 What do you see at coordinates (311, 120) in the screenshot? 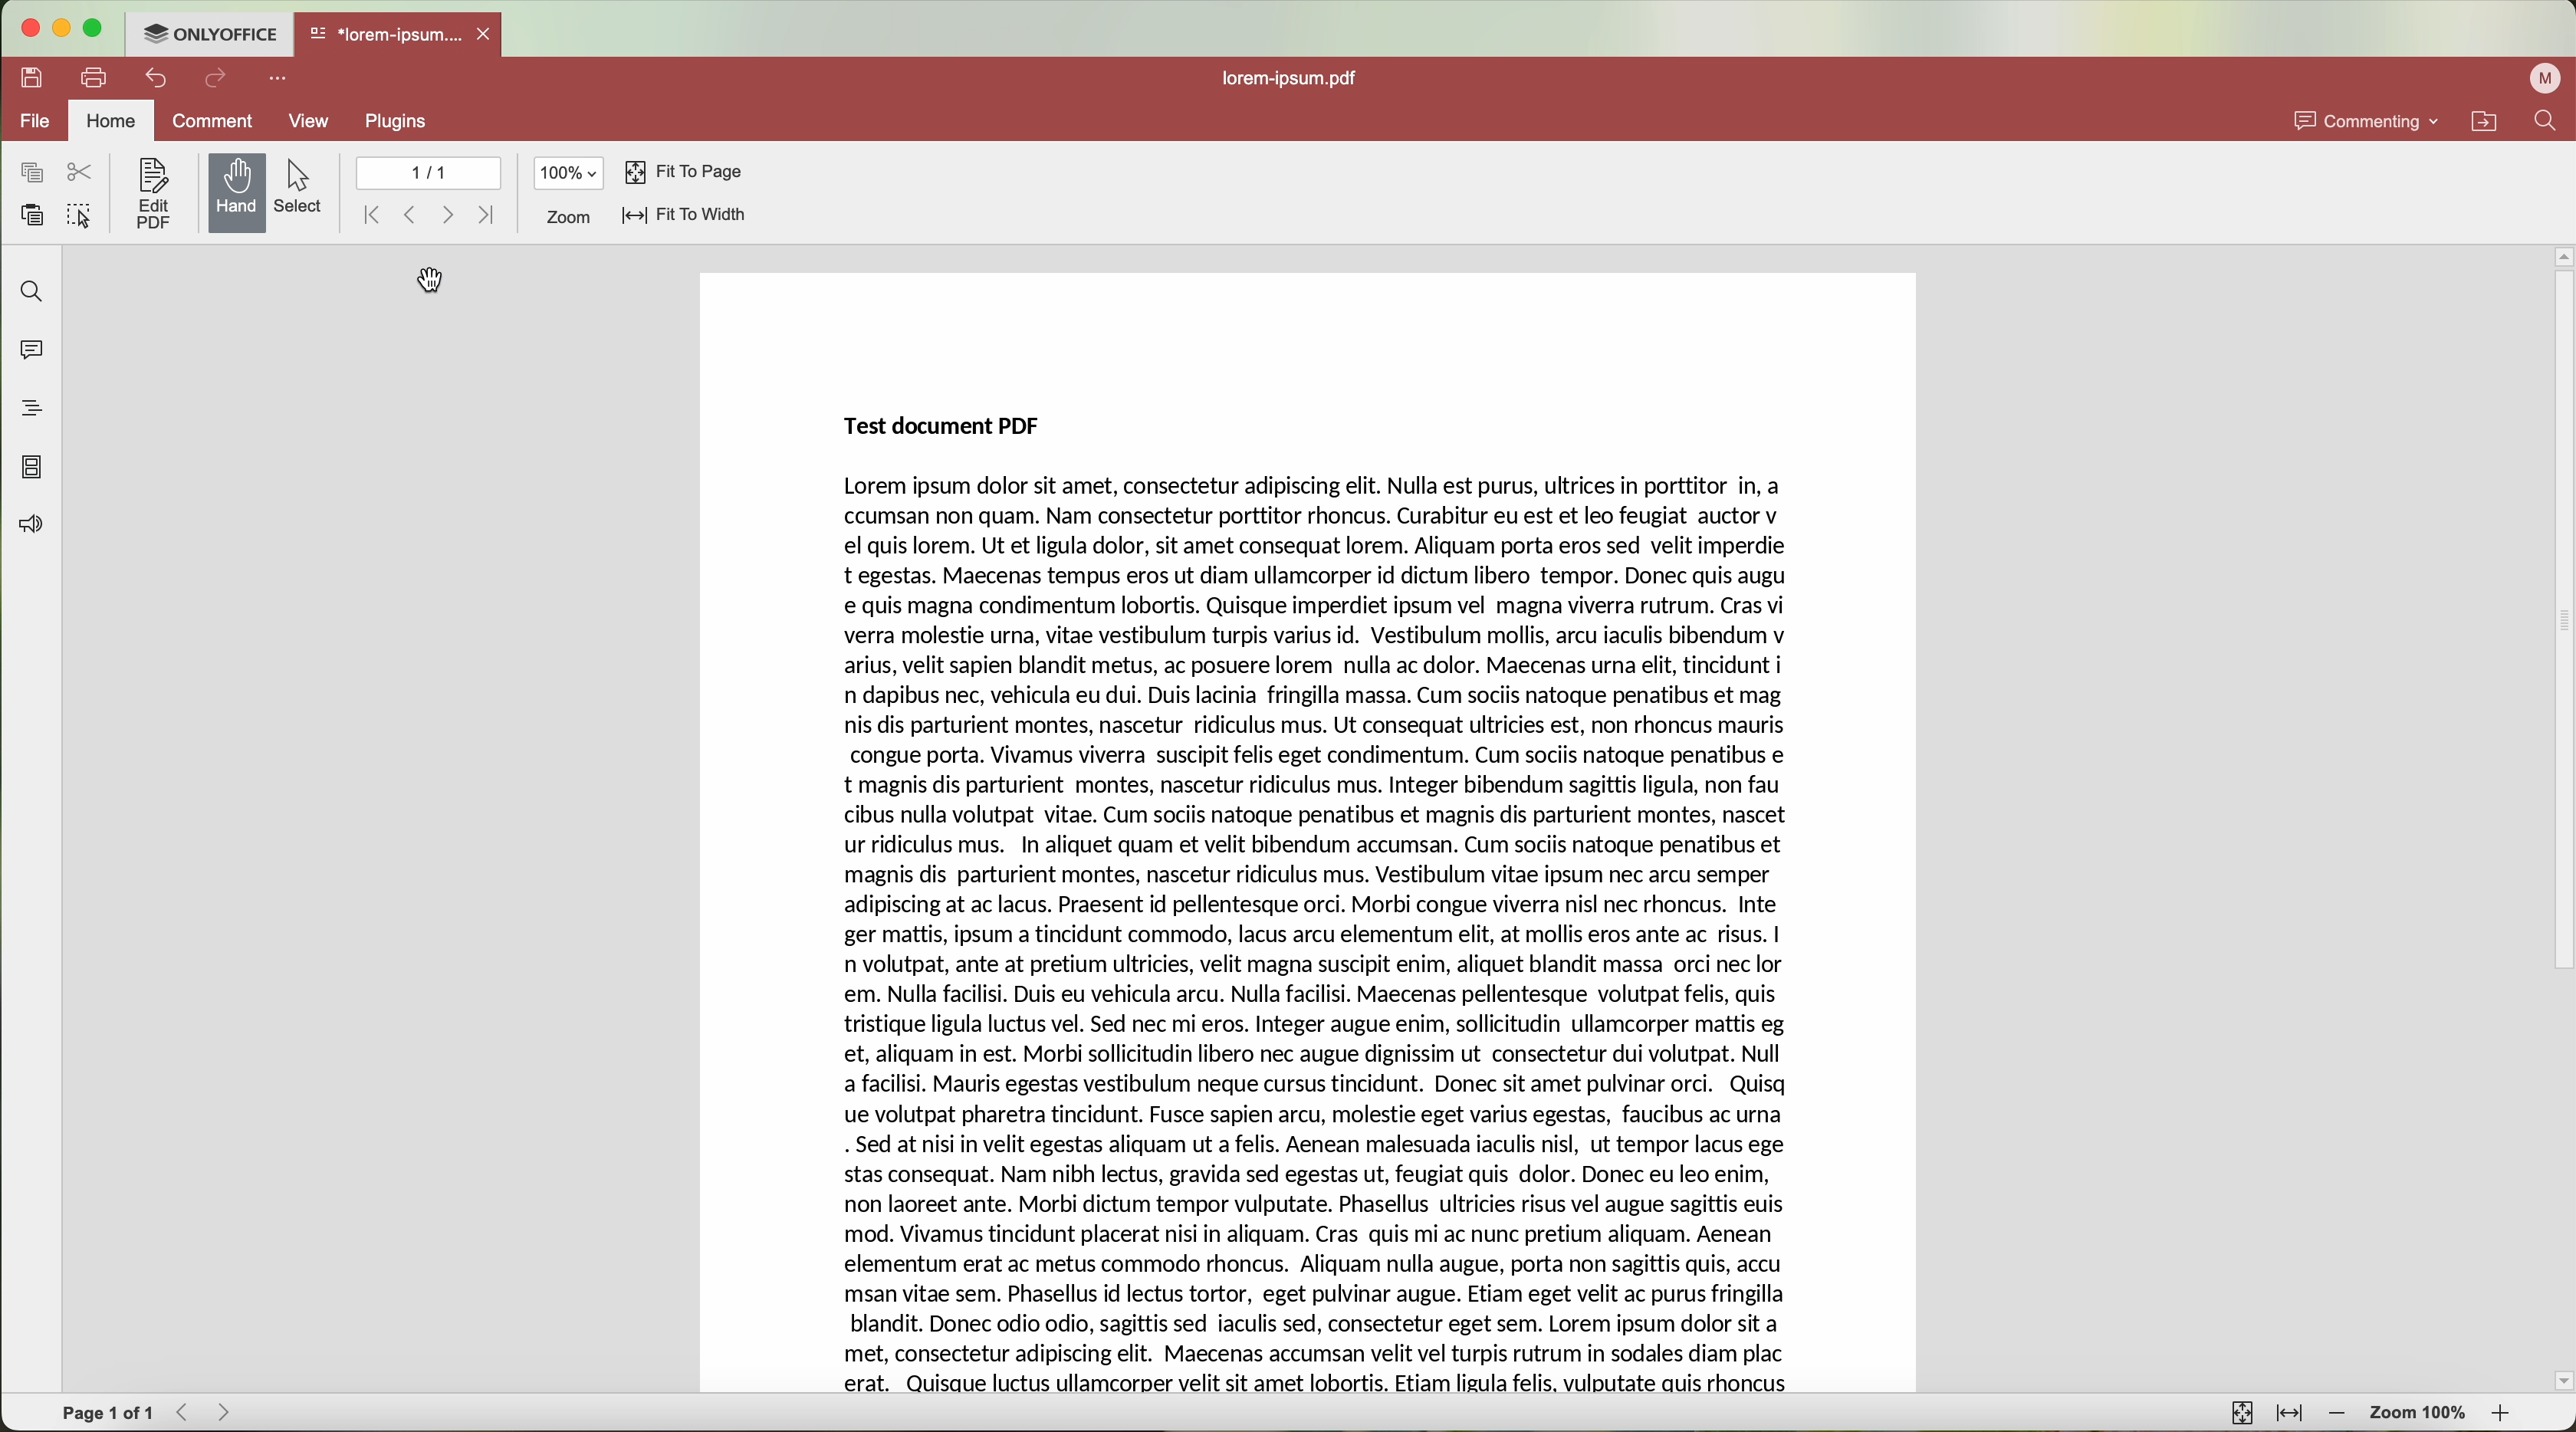
I see `view` at bounding box center [311, 120].